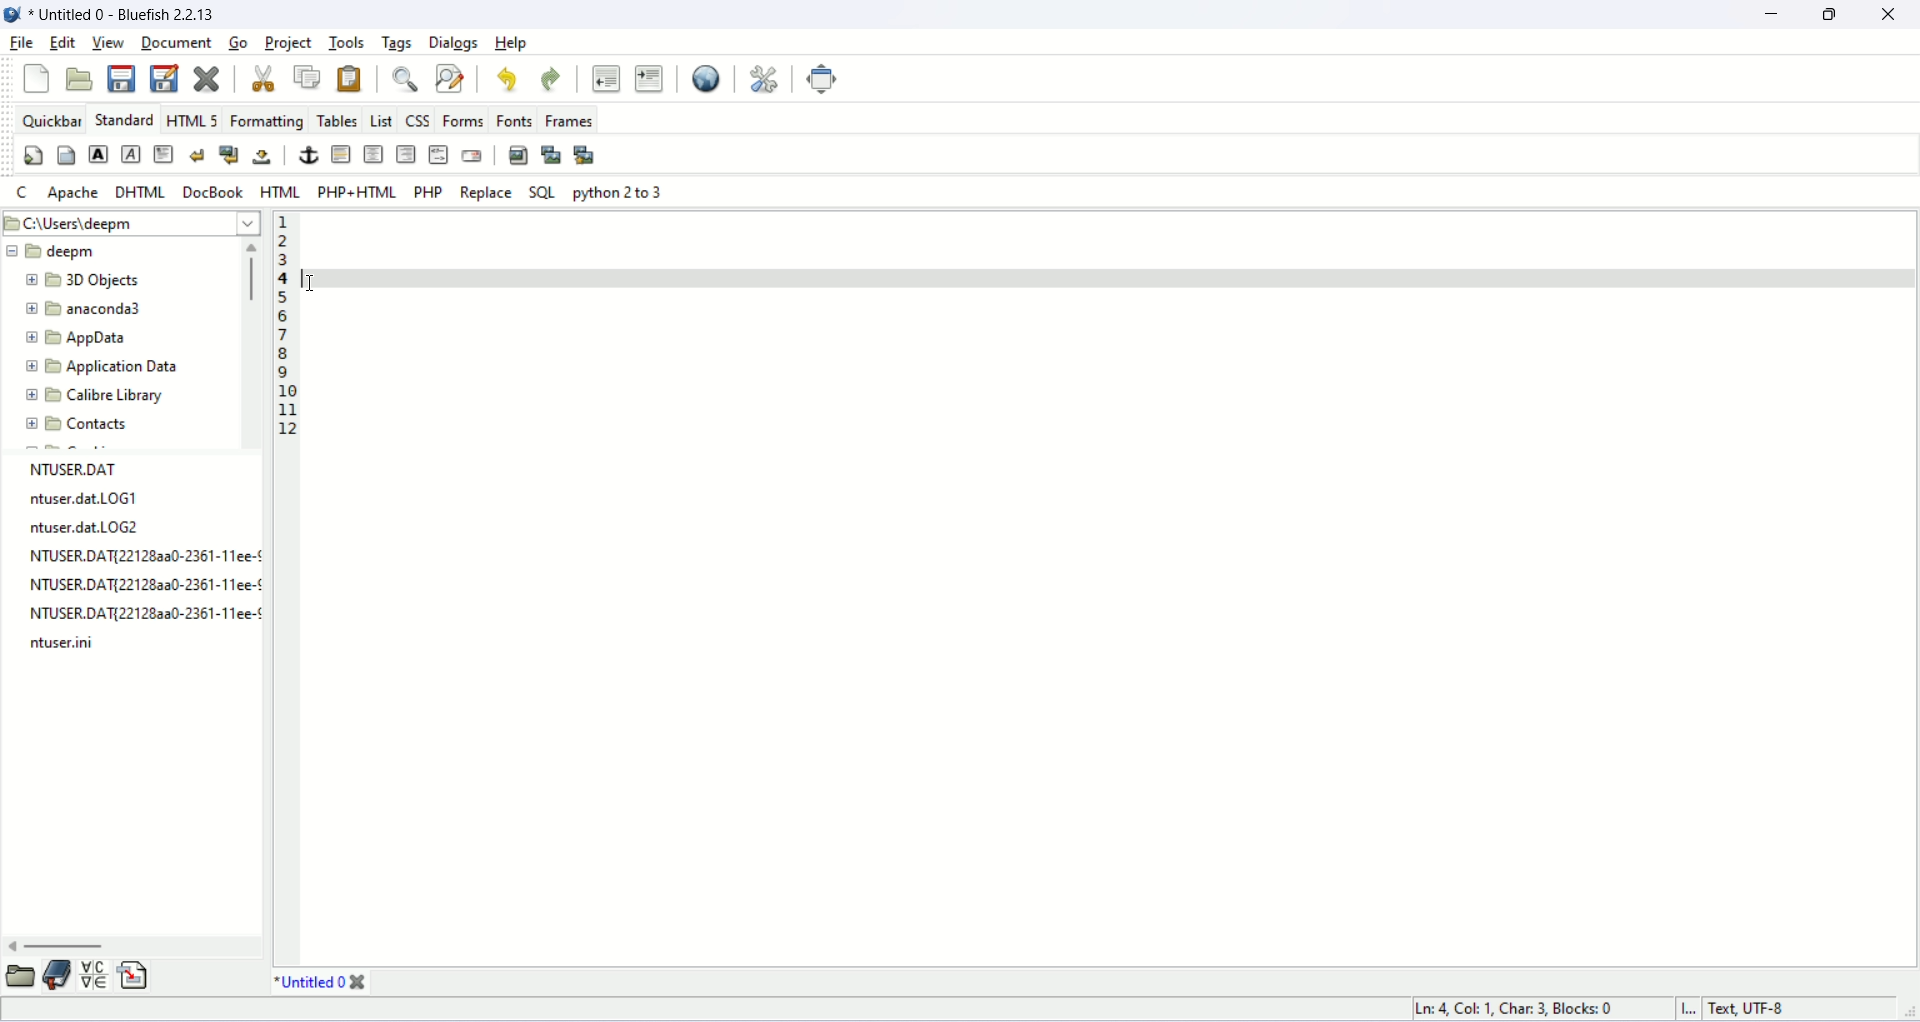 The width and height of the screenshot is (1920, 1022). What do you see at coordinates (351, 79) in the screenshot?
I see `paste` at bounding box center [351, 79].